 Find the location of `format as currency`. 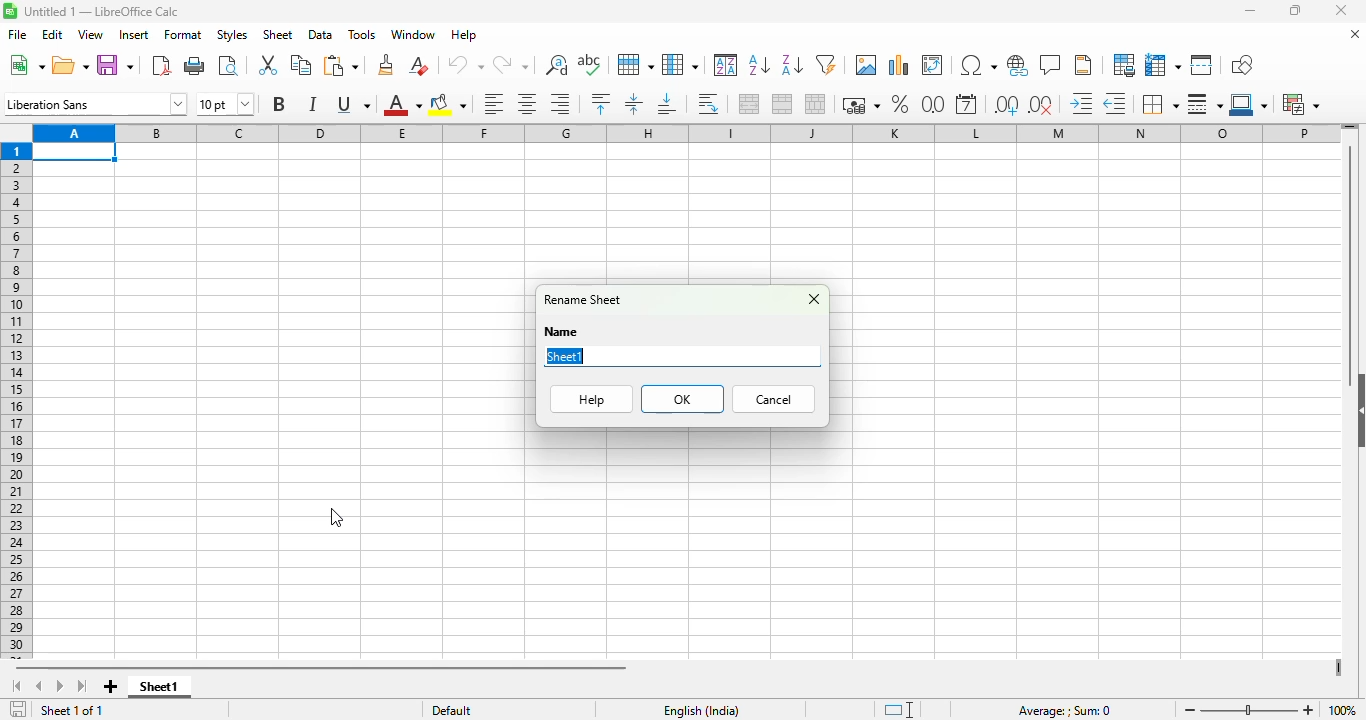

format as currency is located at coordinates (861, 105).